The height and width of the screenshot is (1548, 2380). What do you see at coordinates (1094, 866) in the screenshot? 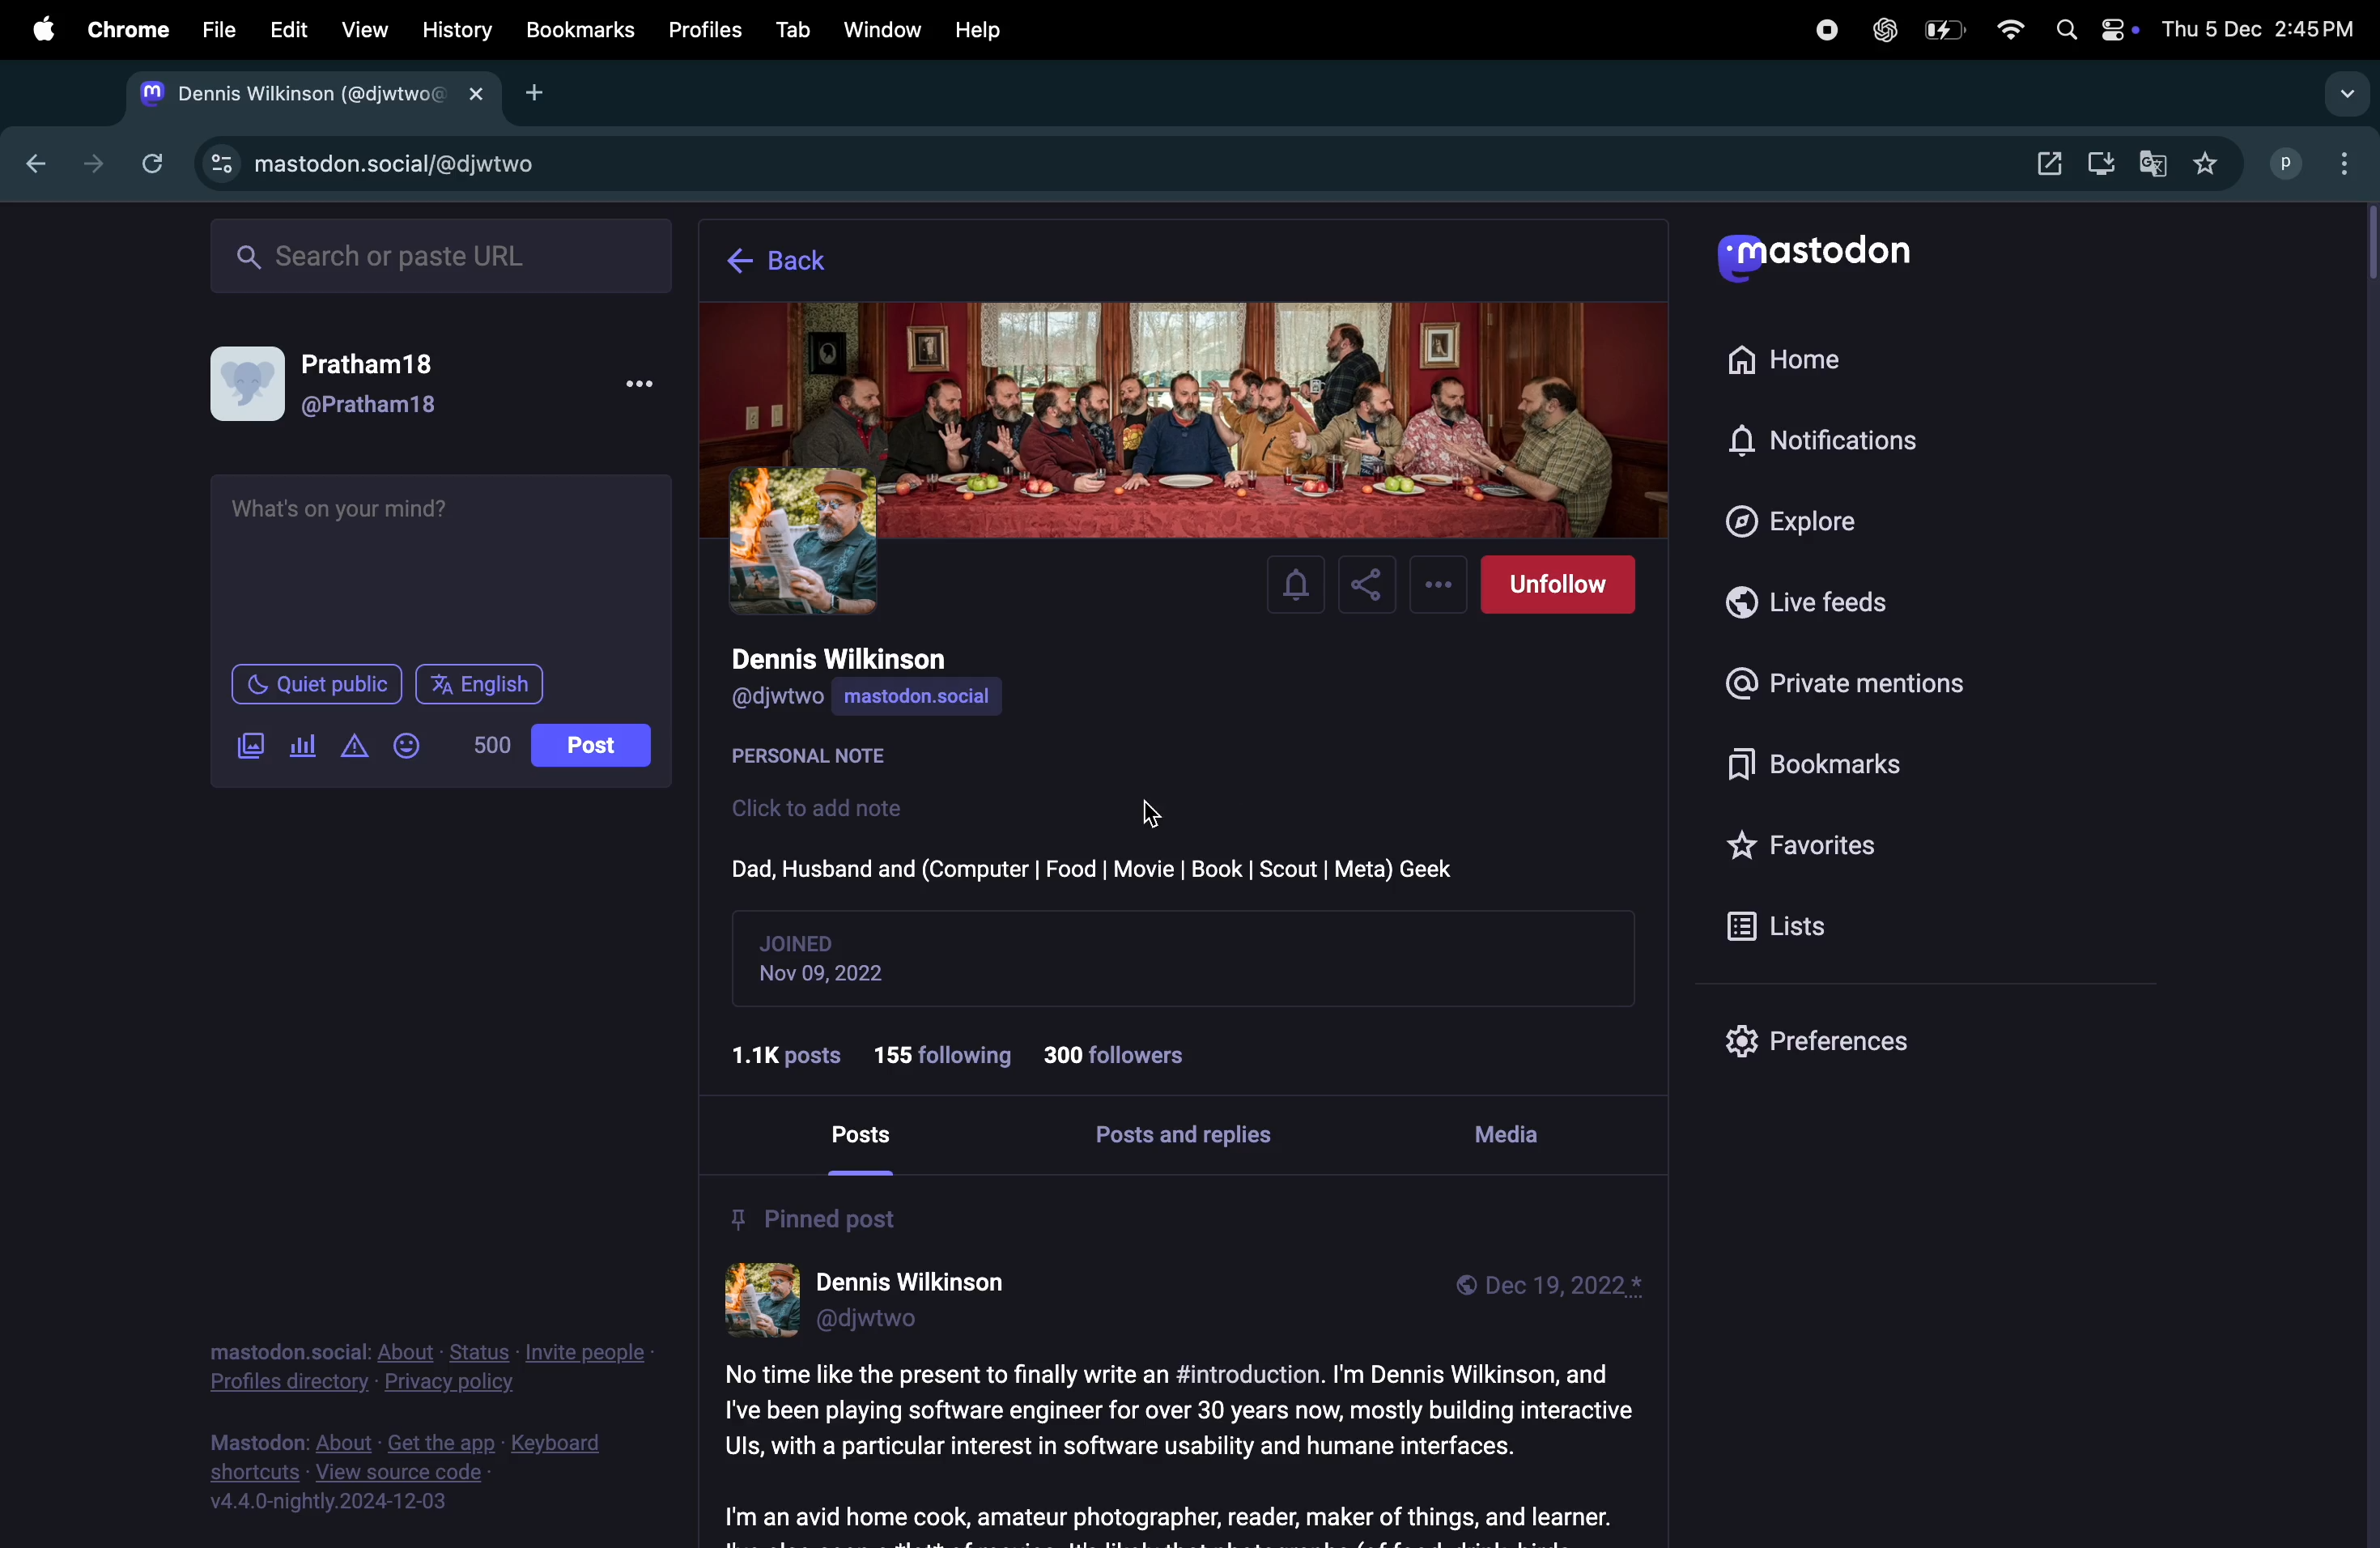
I see `dad husband` at bounding box center [1094, 866].